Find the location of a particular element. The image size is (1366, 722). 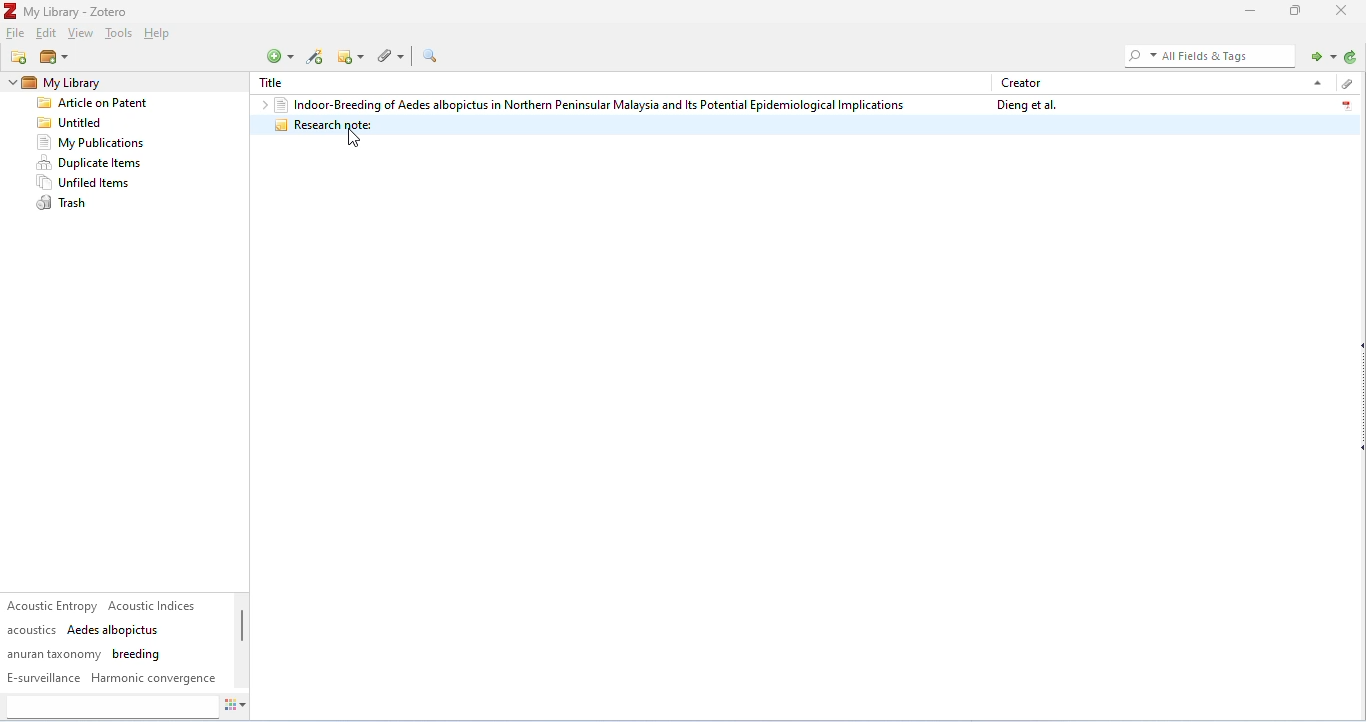

research note is located at coordinates (804, 125).